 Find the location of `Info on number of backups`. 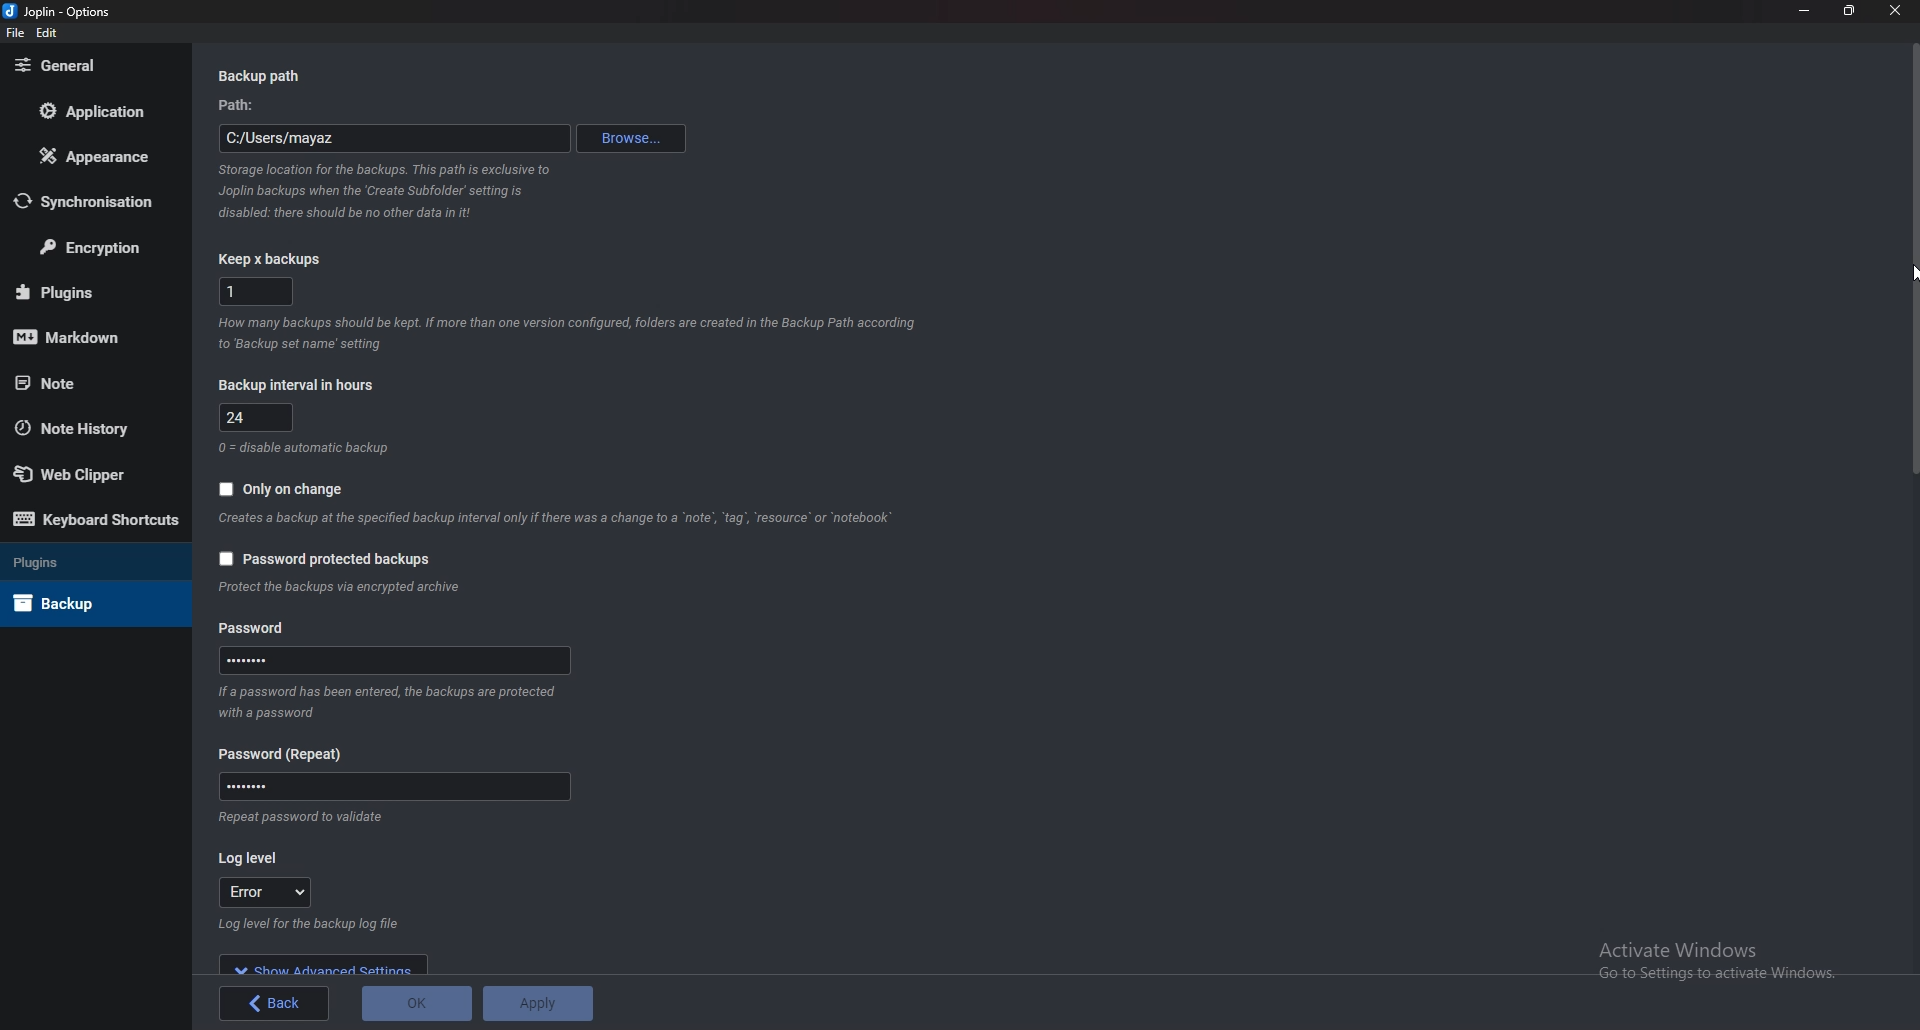

Info on number of backups is located at coordinates (570, 333).